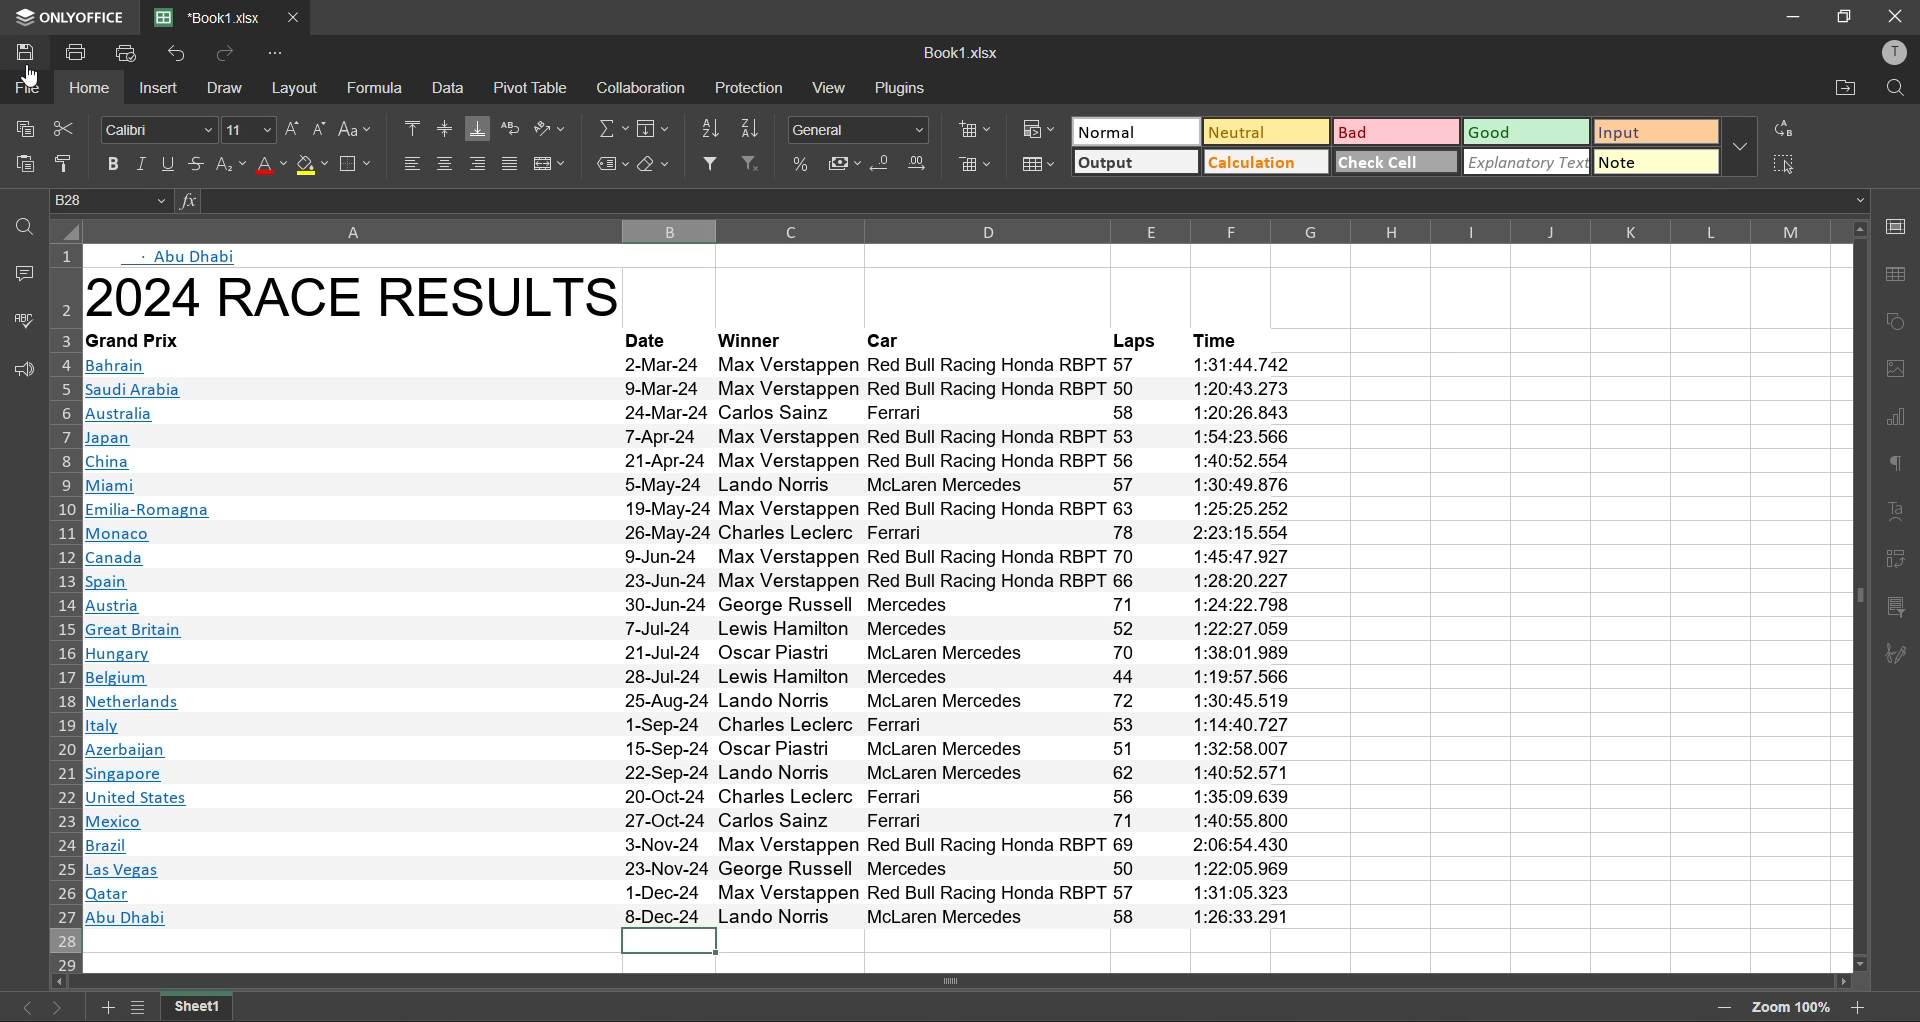 The height and width of the screenshot is (1022, 1920). I want to click on italic, so click(142, 164).